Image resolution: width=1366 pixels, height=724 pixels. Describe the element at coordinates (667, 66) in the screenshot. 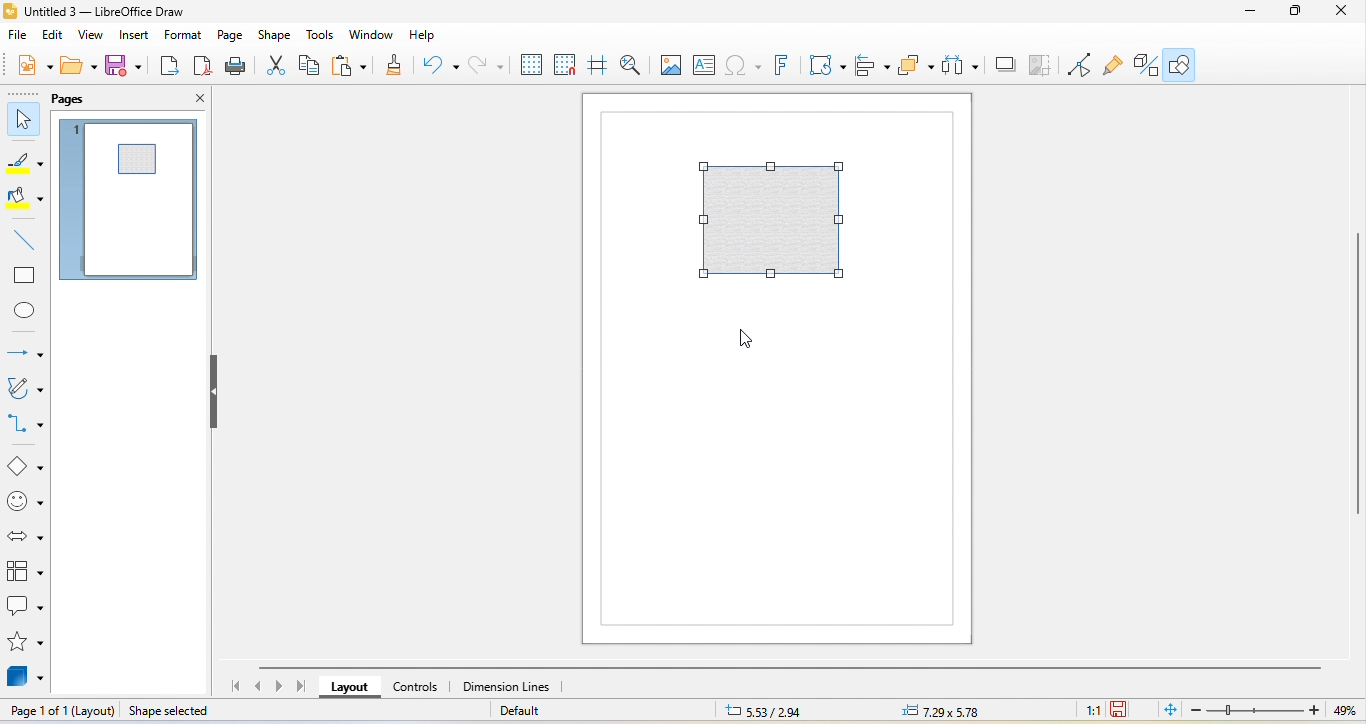

I see `image` at that location.